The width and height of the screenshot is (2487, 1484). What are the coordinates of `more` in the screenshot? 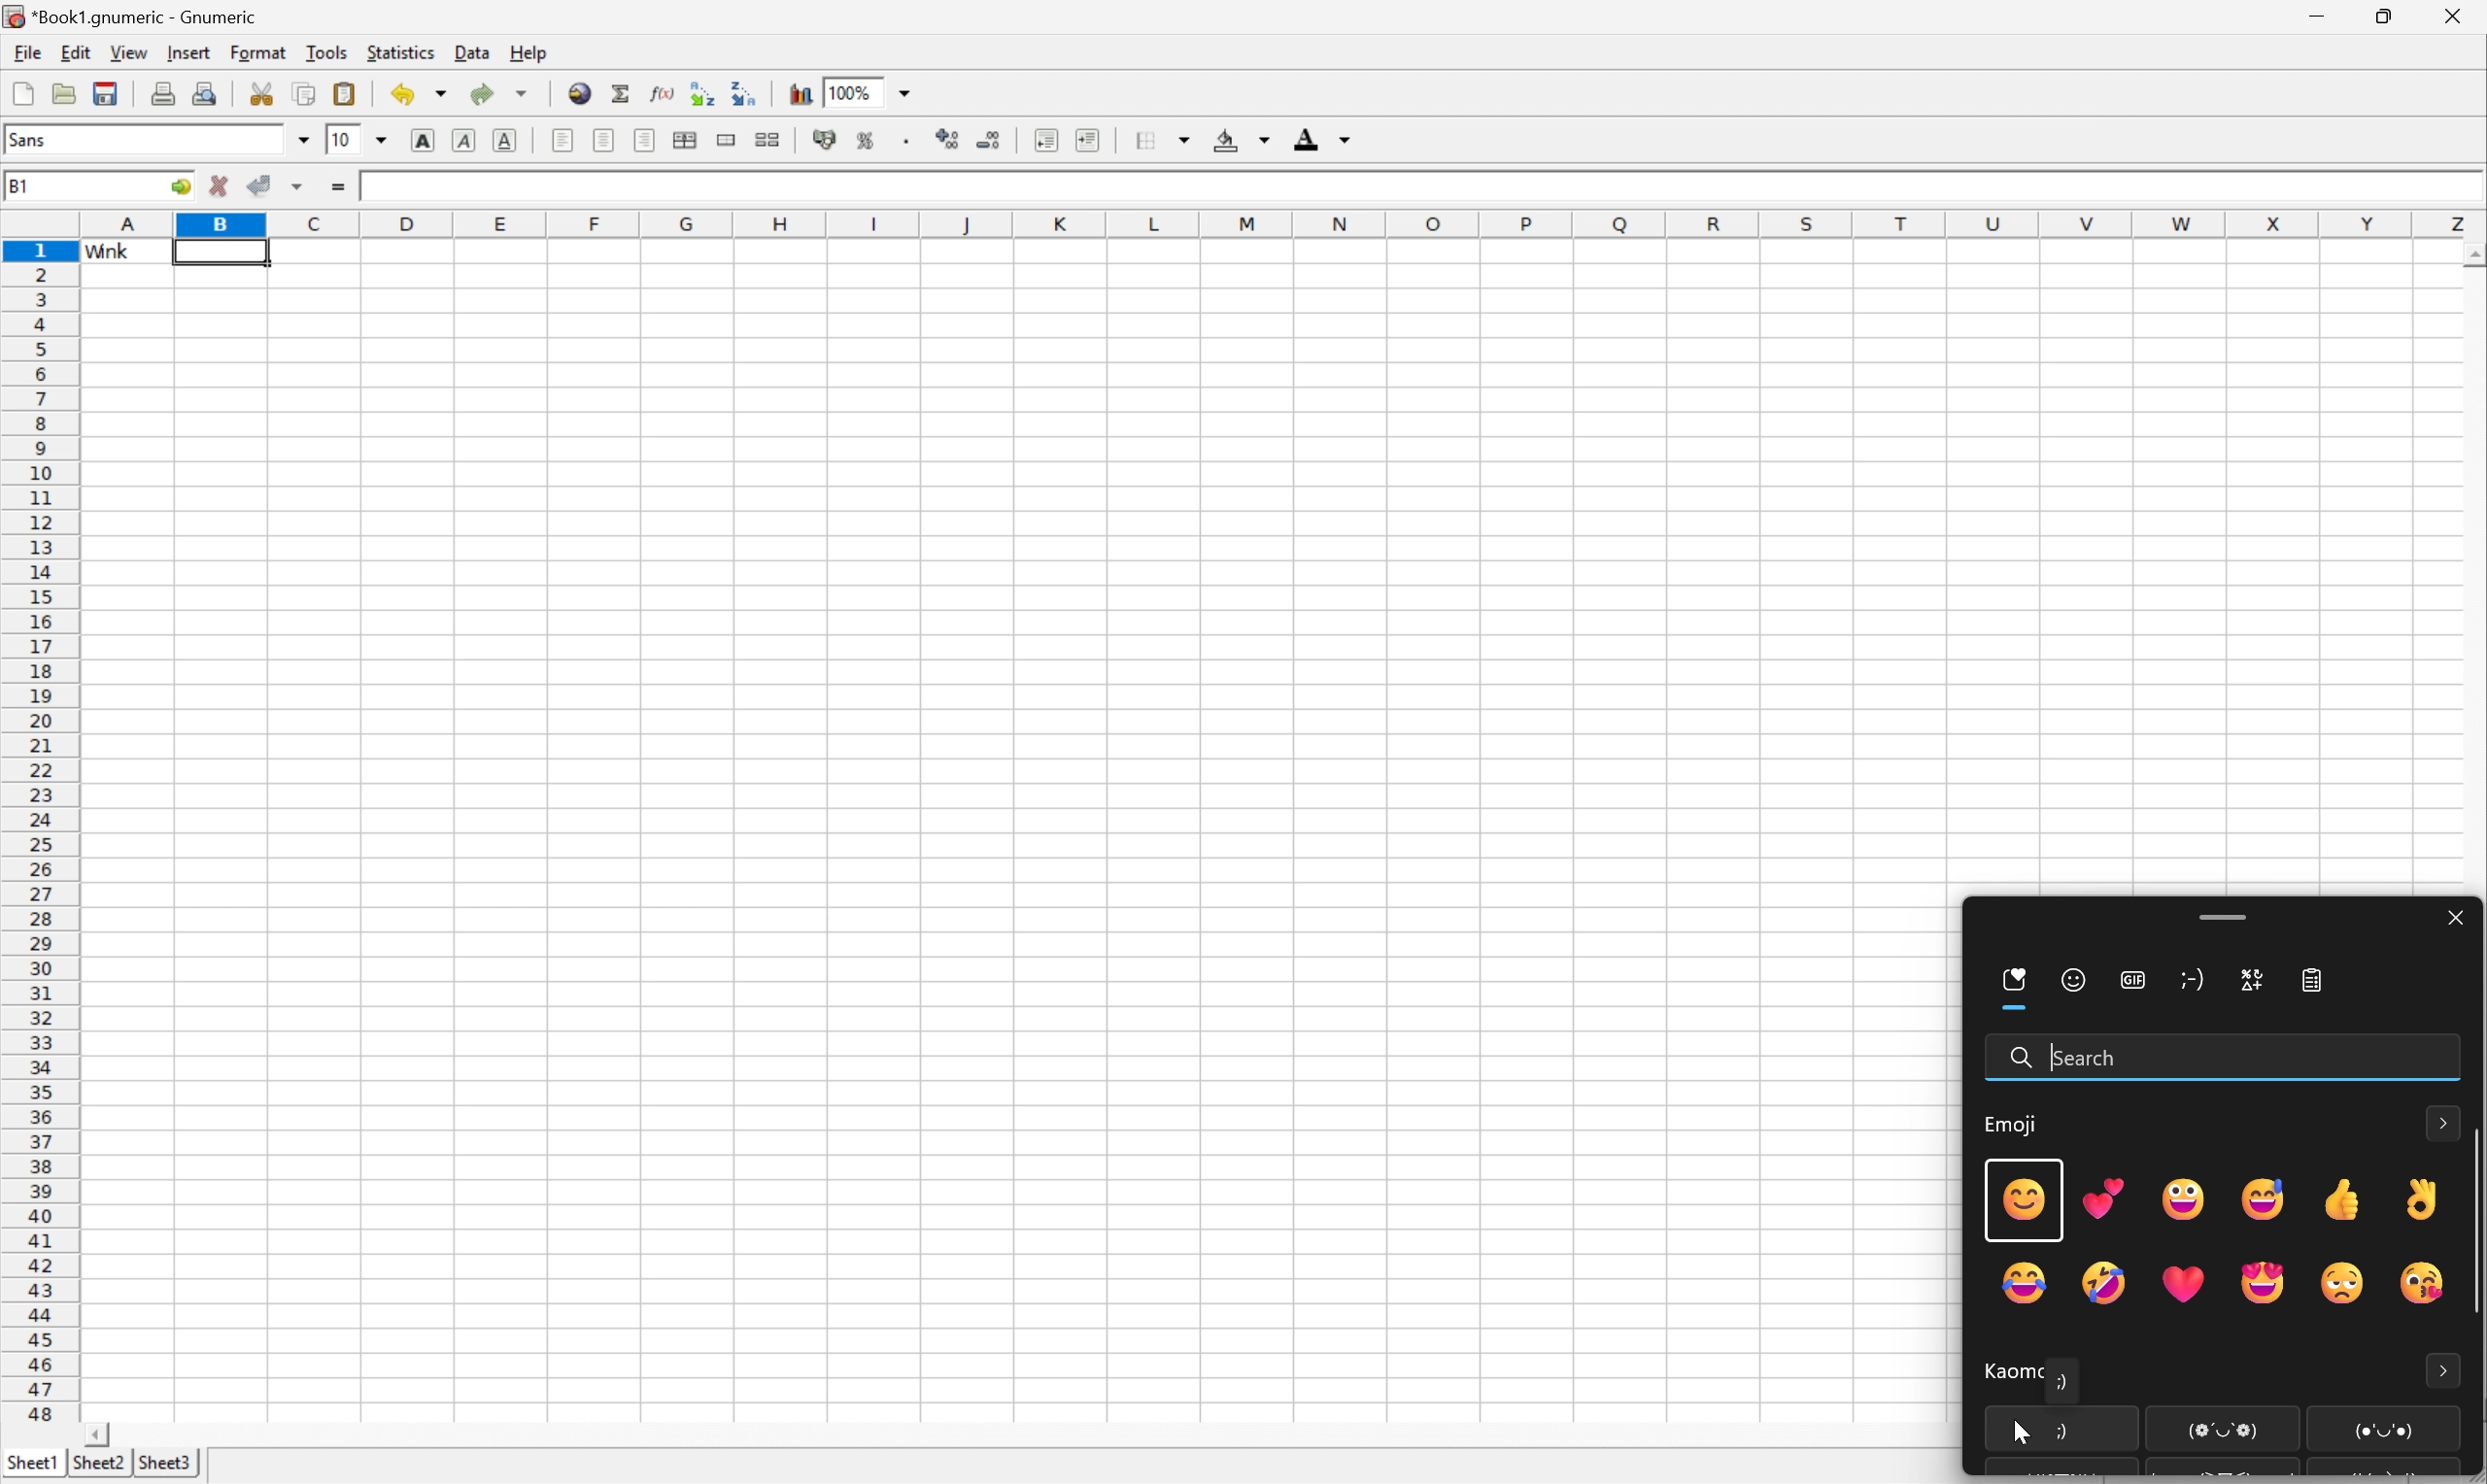 It's located at (2445, 1368).